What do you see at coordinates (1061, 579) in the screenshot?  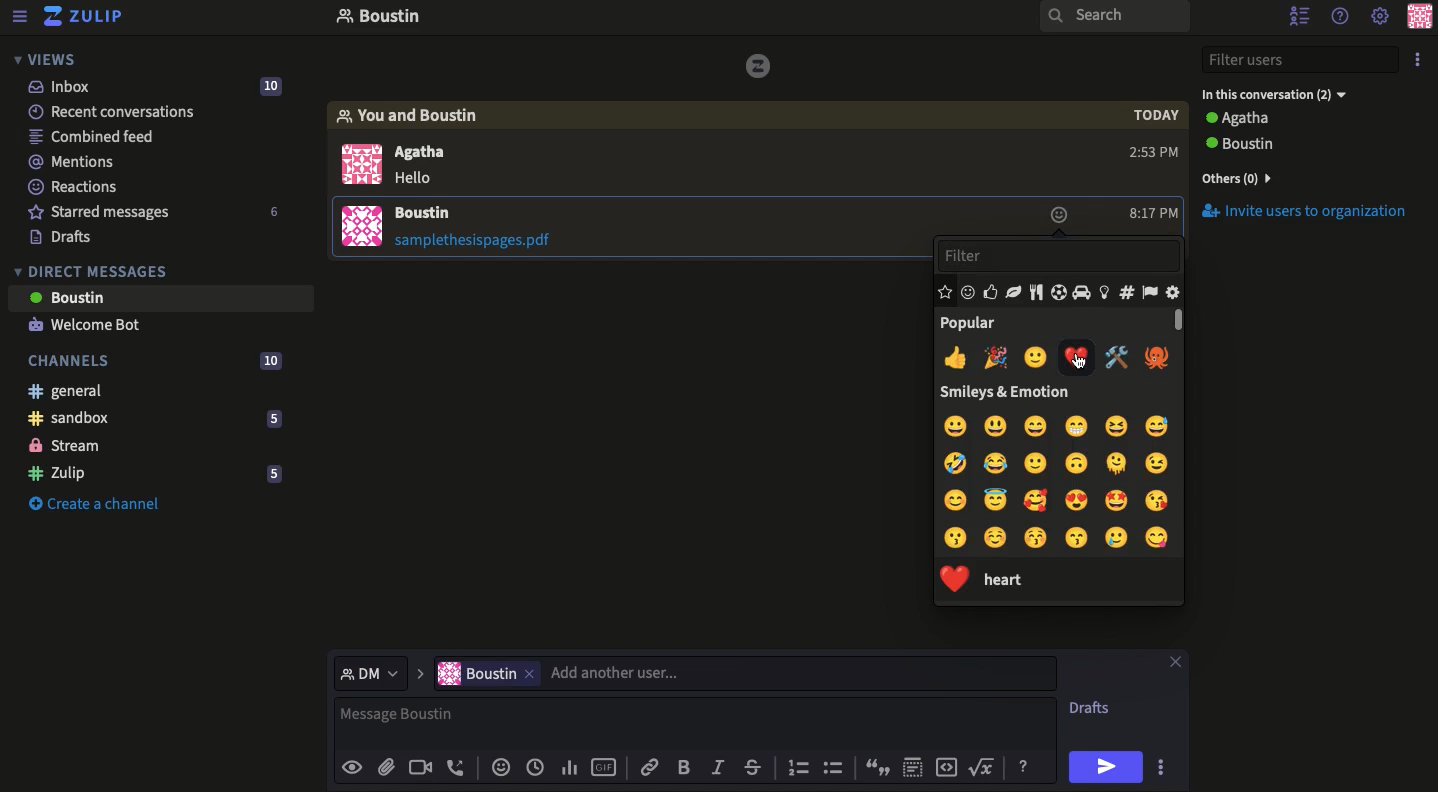 I see `cursor on heart emoji ` at bounding box center [1061, 579].